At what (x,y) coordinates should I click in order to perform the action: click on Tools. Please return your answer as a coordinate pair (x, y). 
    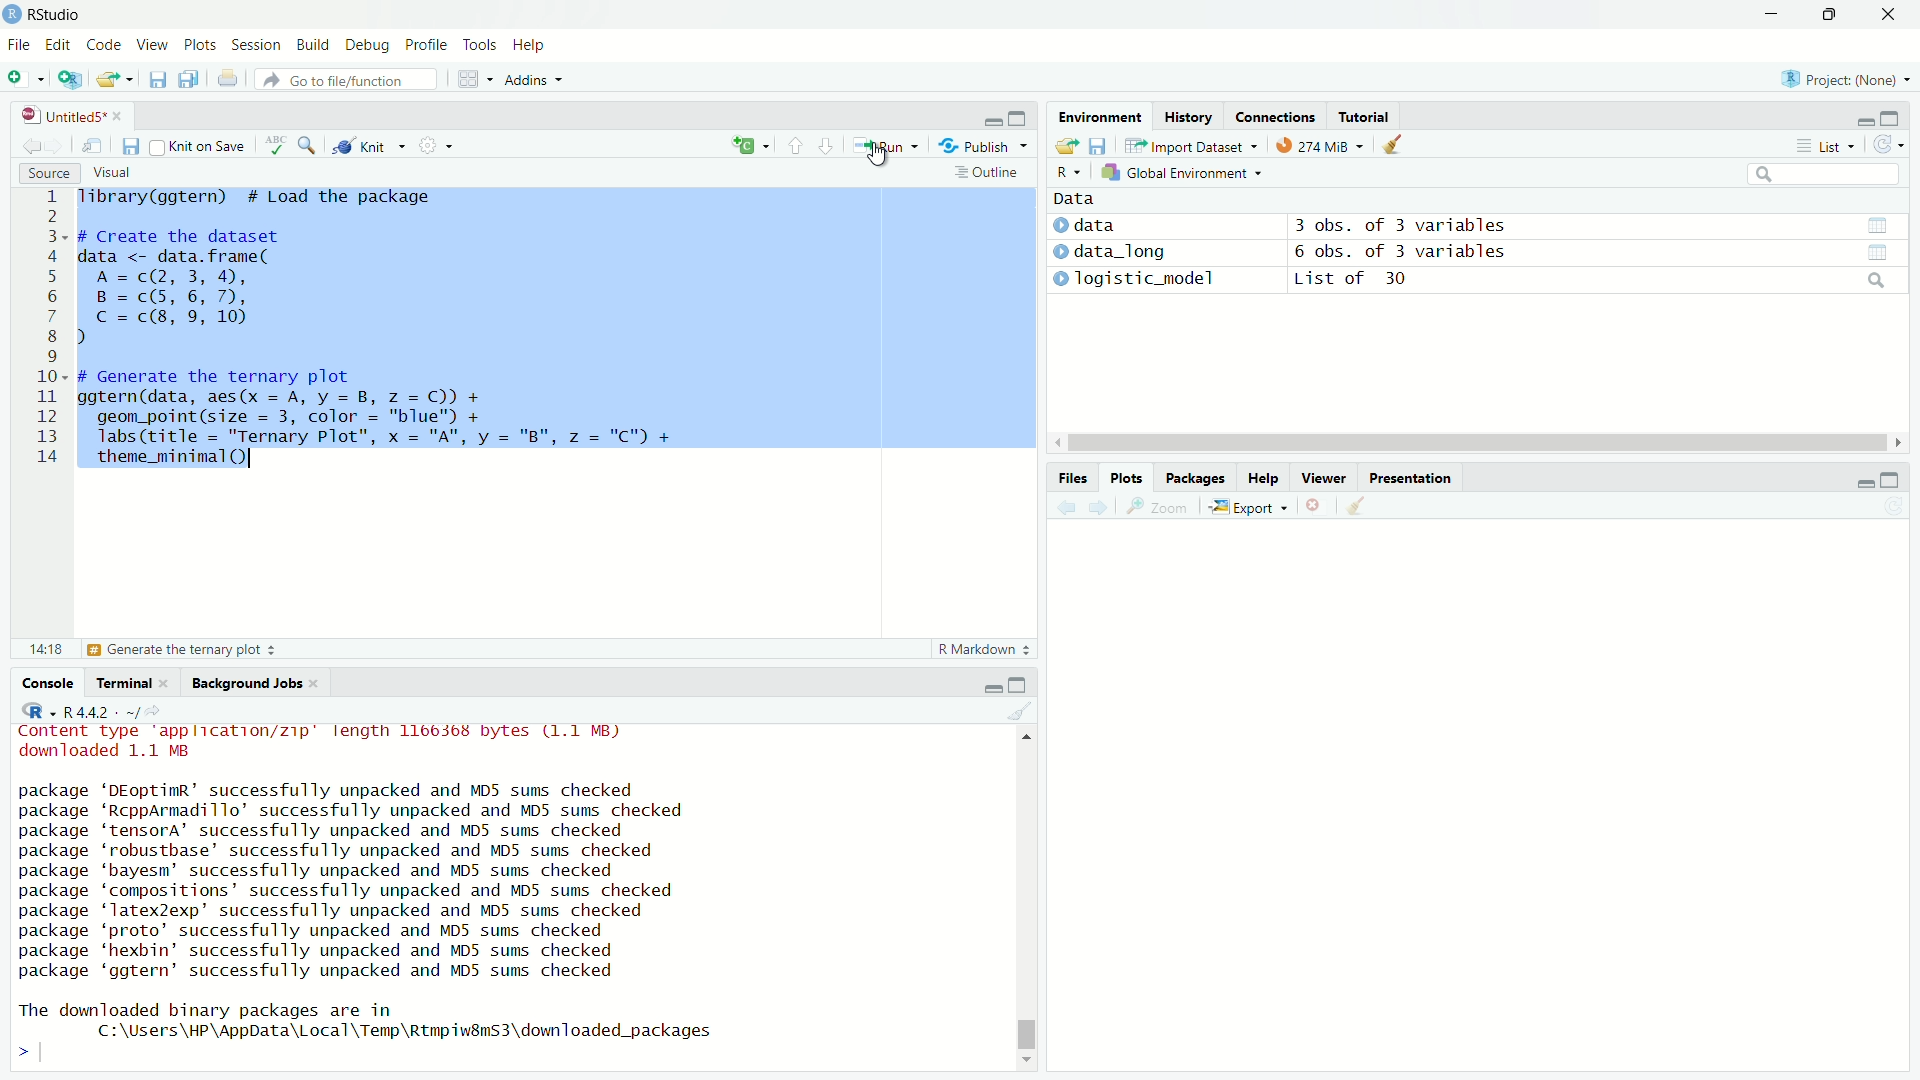
    Looking at the image, I should click on (479, 44).